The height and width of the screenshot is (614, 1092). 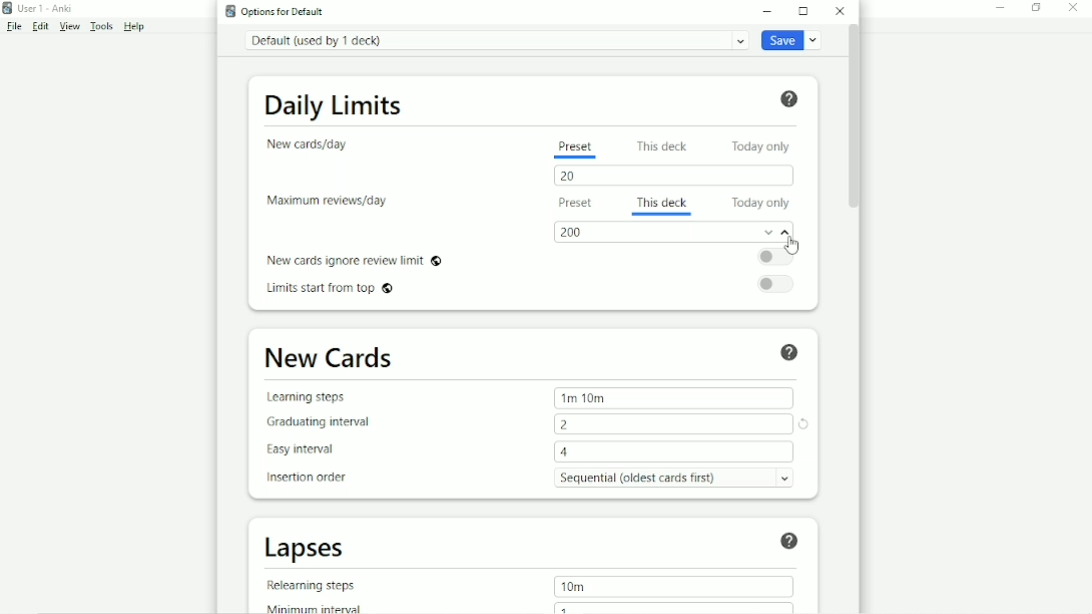 What do you see at coordinates (793, 247) in the screenshot?
I see `Cursor` at bounding box center [793, 247].